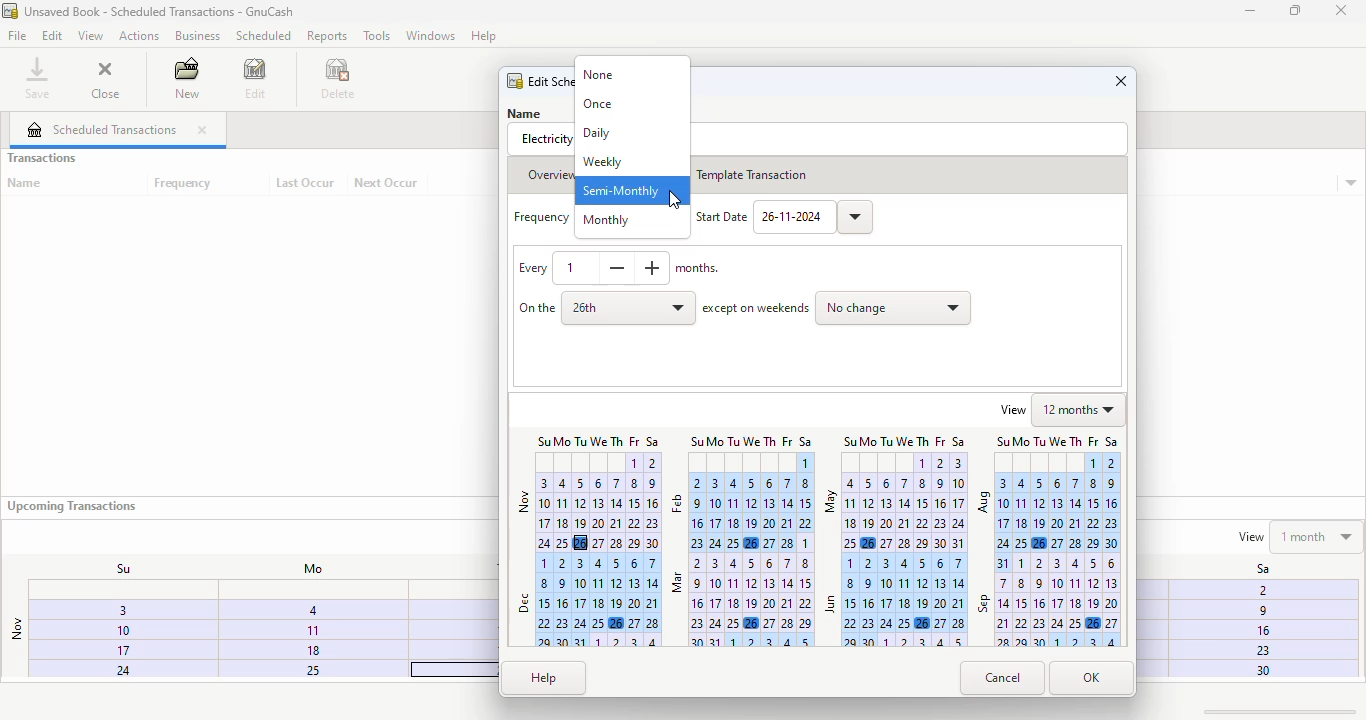  What do you see at coordinates (741, 492) in the screenshot?
I see `February calendar` at bounding box center [741, 492].